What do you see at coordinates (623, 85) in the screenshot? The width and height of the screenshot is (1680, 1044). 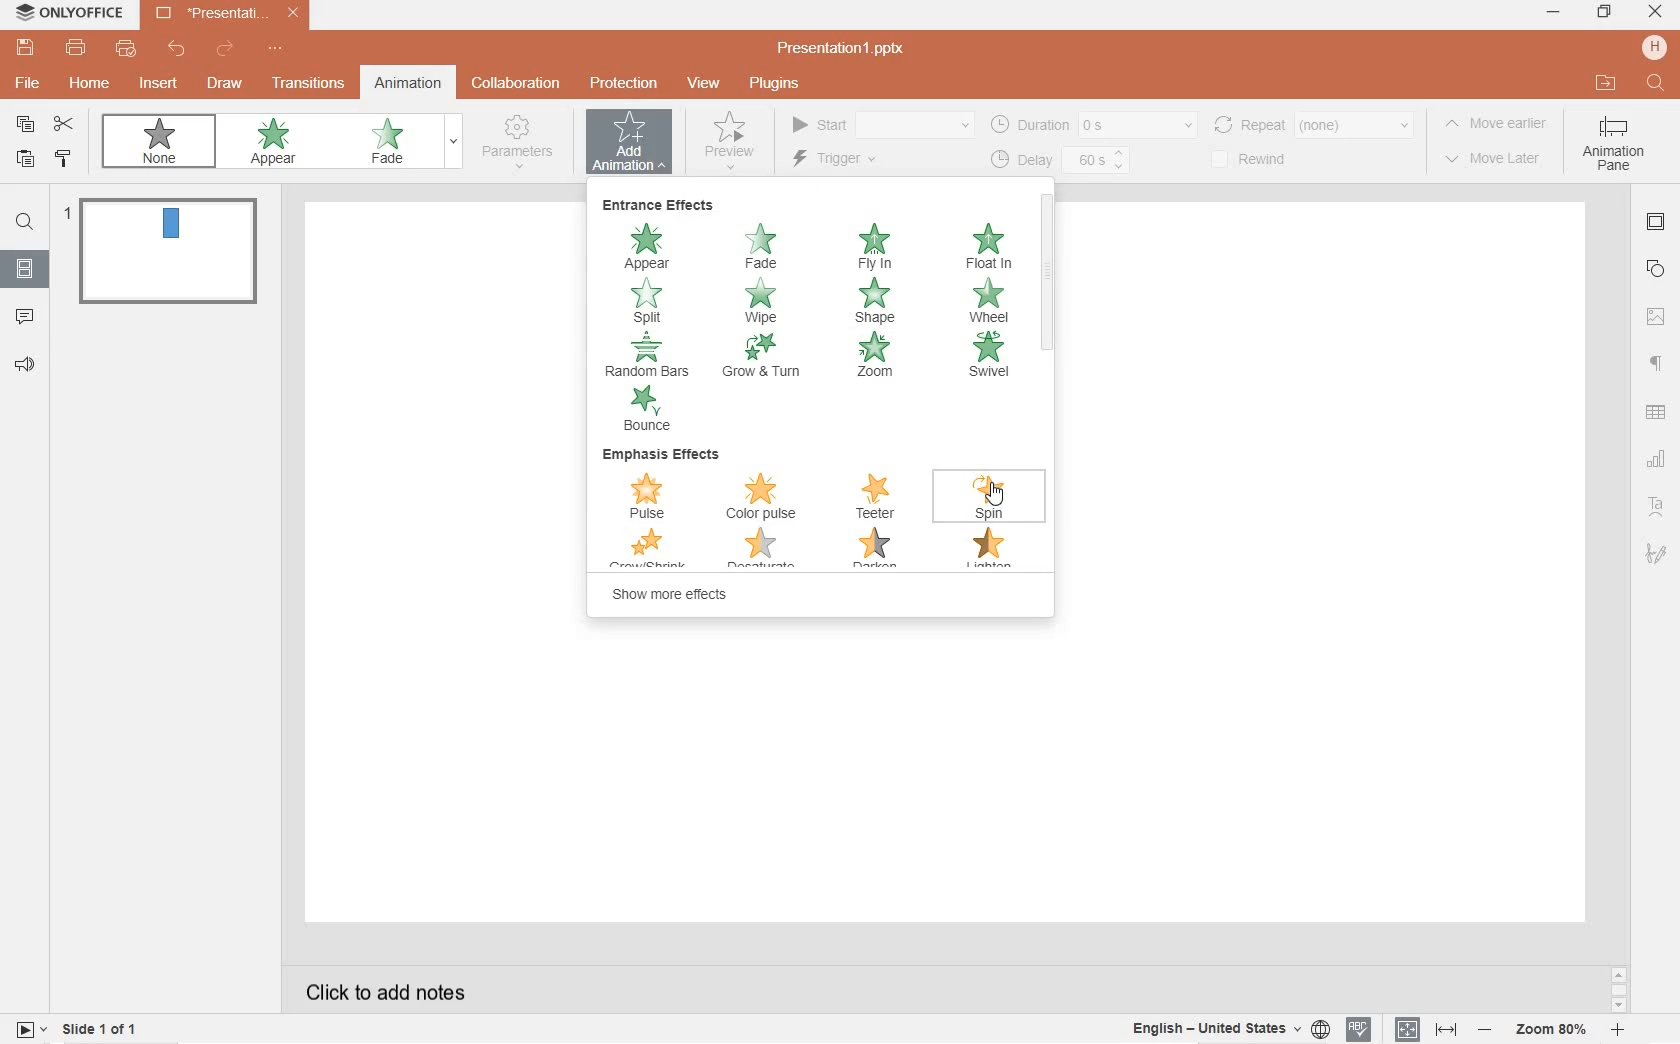 I see `protection` at bounding box center [623, 85].